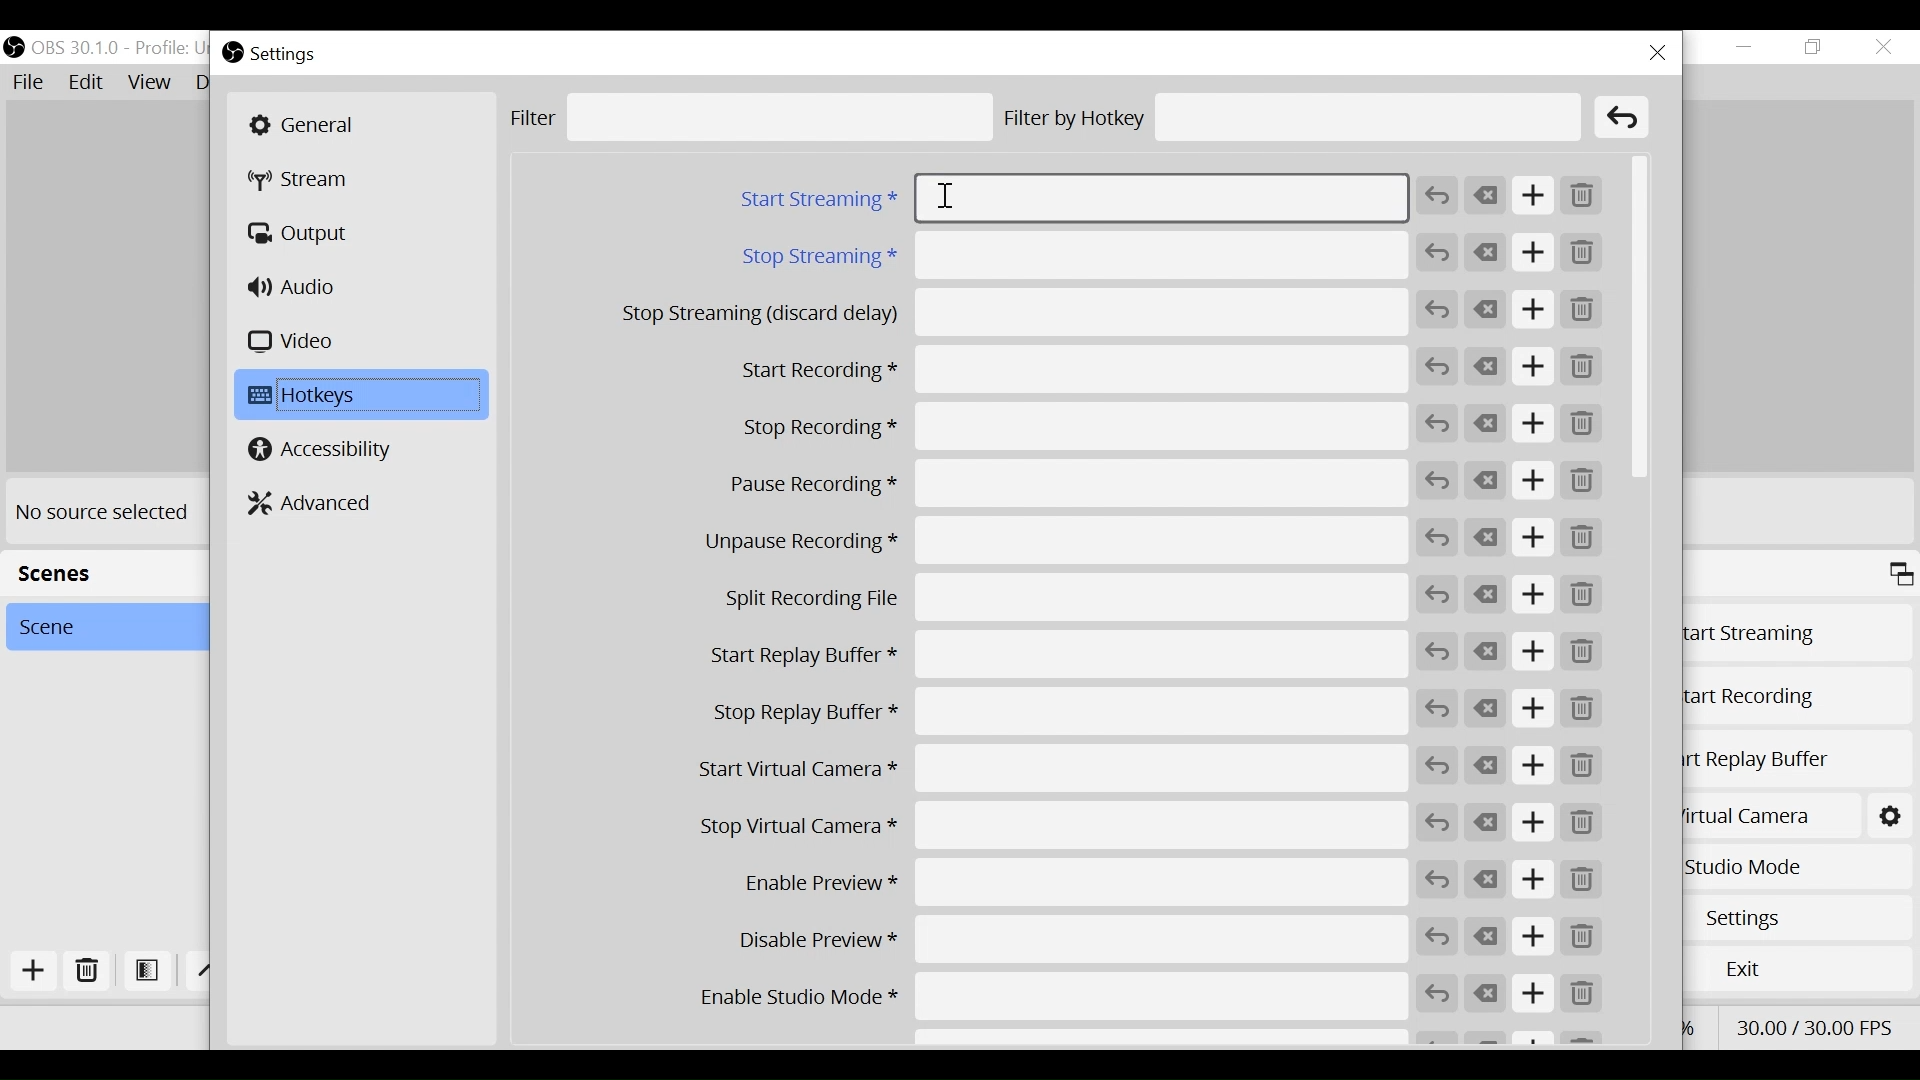 Image resolution: width=1920 pixels, height=1080 pixels. I want to click on Stop Streaming, so click(1072, 256).